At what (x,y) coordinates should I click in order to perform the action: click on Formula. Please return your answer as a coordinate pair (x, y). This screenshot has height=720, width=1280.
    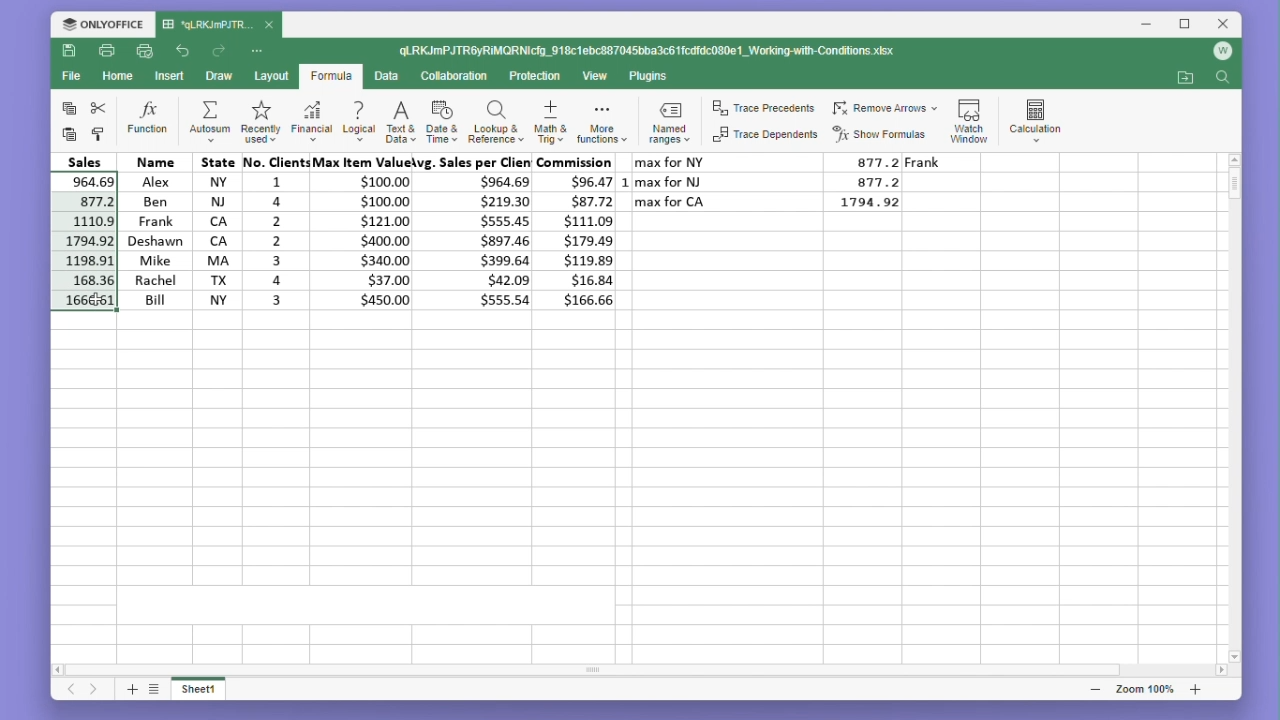
    Looking at the image, I should click on (331, 77).